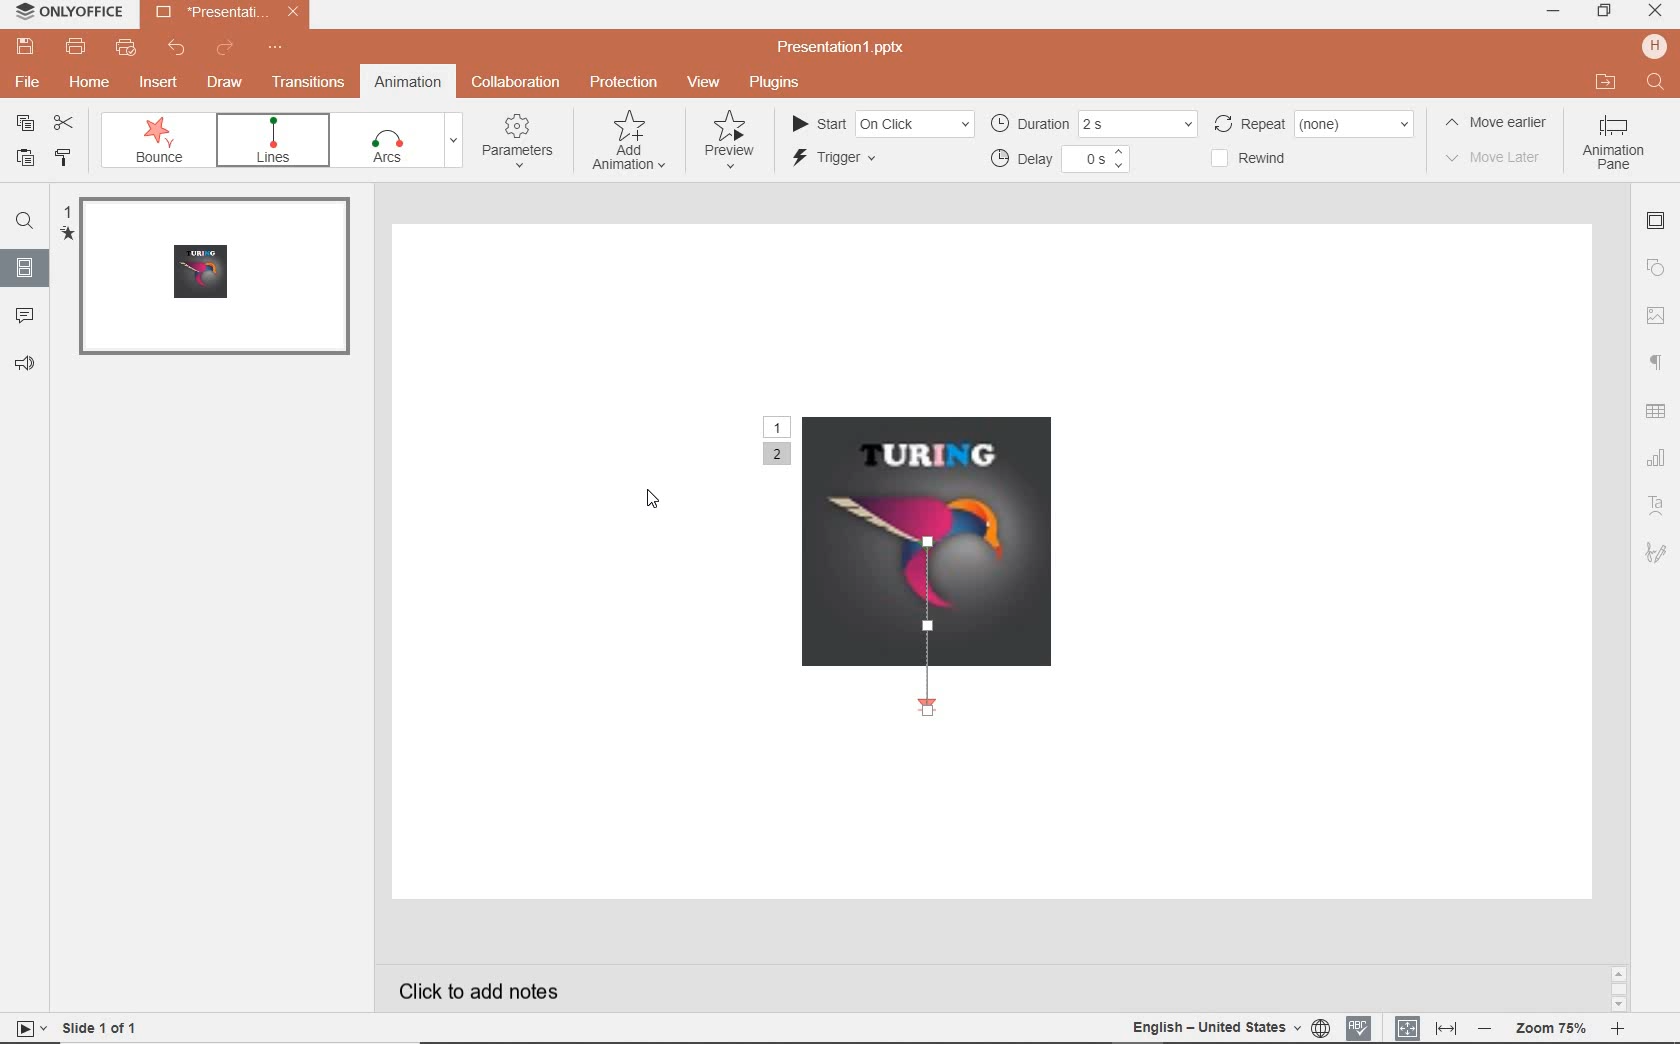 The width and height of the screenshot is (1680, 1044). I want to click on transitions, so click(310, 84).